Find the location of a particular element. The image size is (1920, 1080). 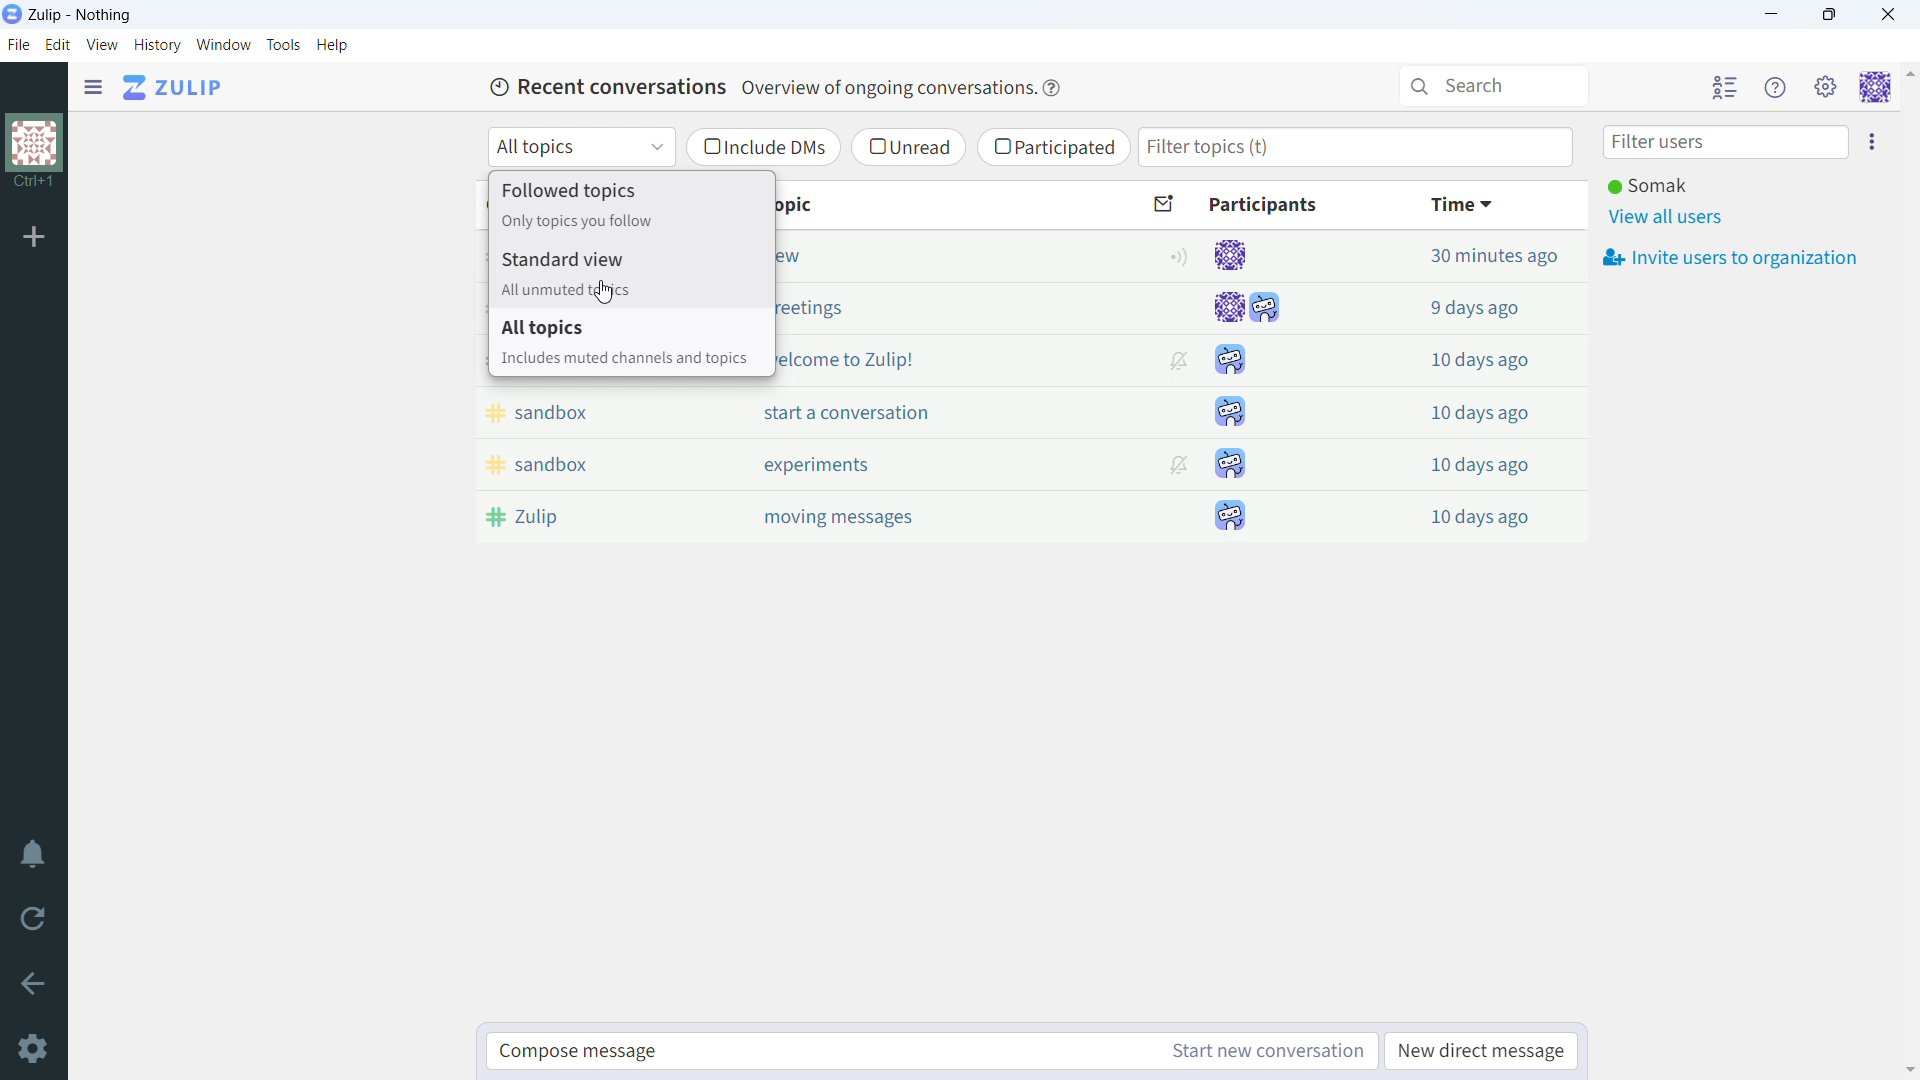

view is located at coordinates (103, 44).